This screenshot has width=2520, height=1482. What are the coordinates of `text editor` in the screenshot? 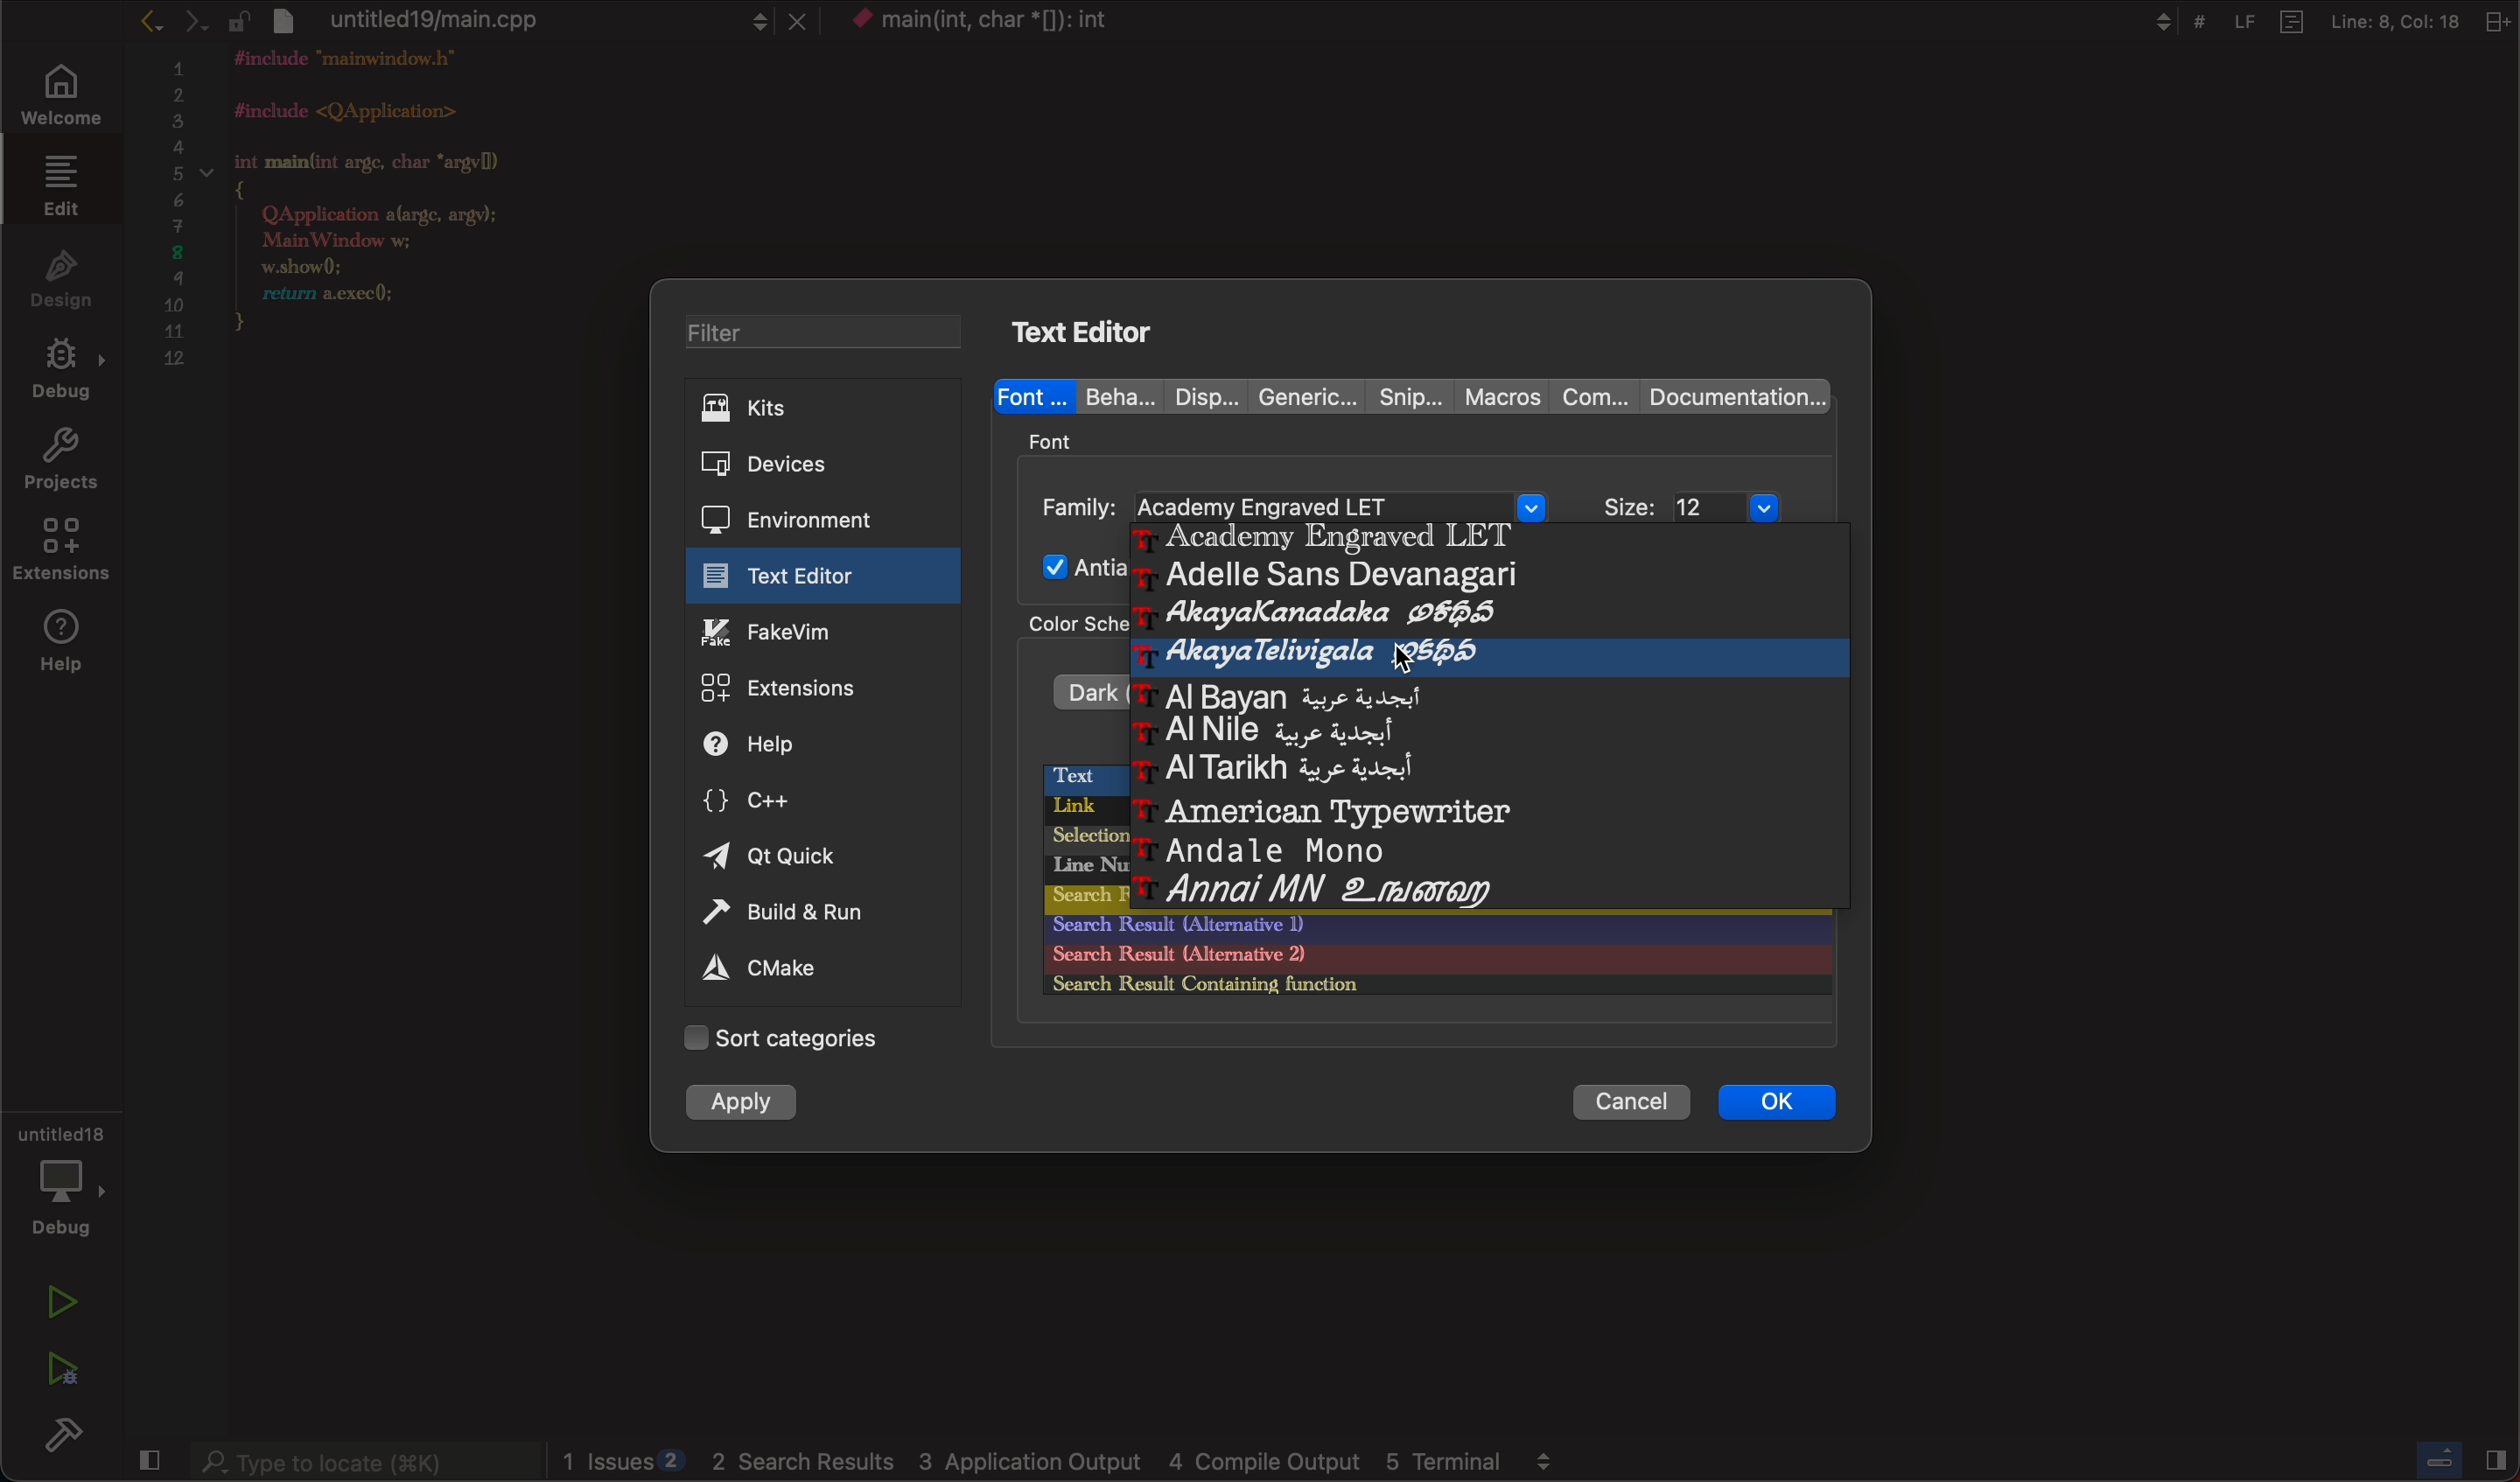 It's located at (810, 576).